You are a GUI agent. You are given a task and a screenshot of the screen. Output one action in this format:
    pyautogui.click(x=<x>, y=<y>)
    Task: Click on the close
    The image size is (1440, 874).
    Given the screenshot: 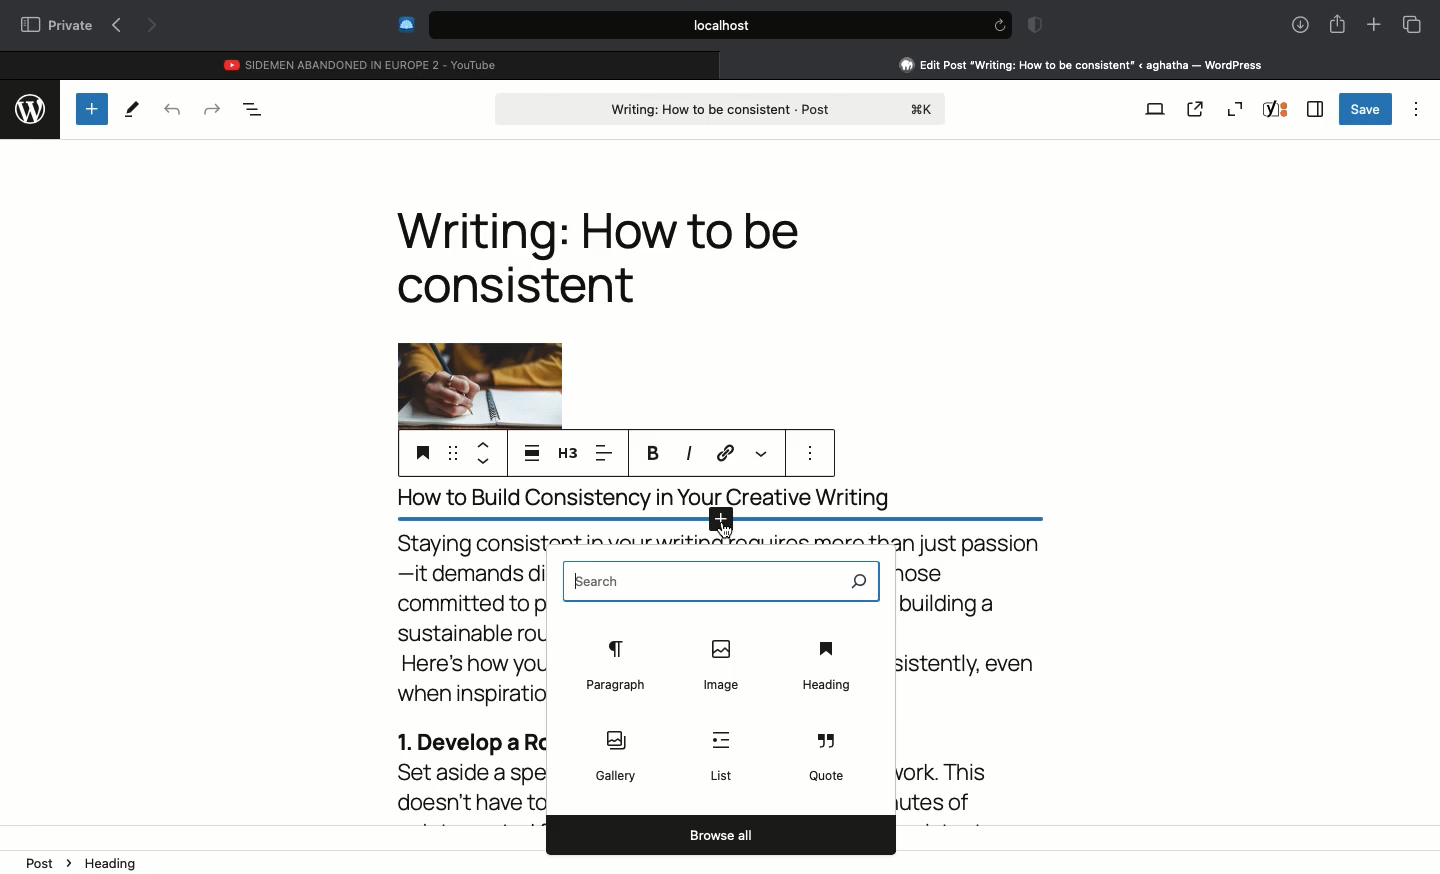 What is the action you would take?
    pyautogui.click(x=729, y=64)
    